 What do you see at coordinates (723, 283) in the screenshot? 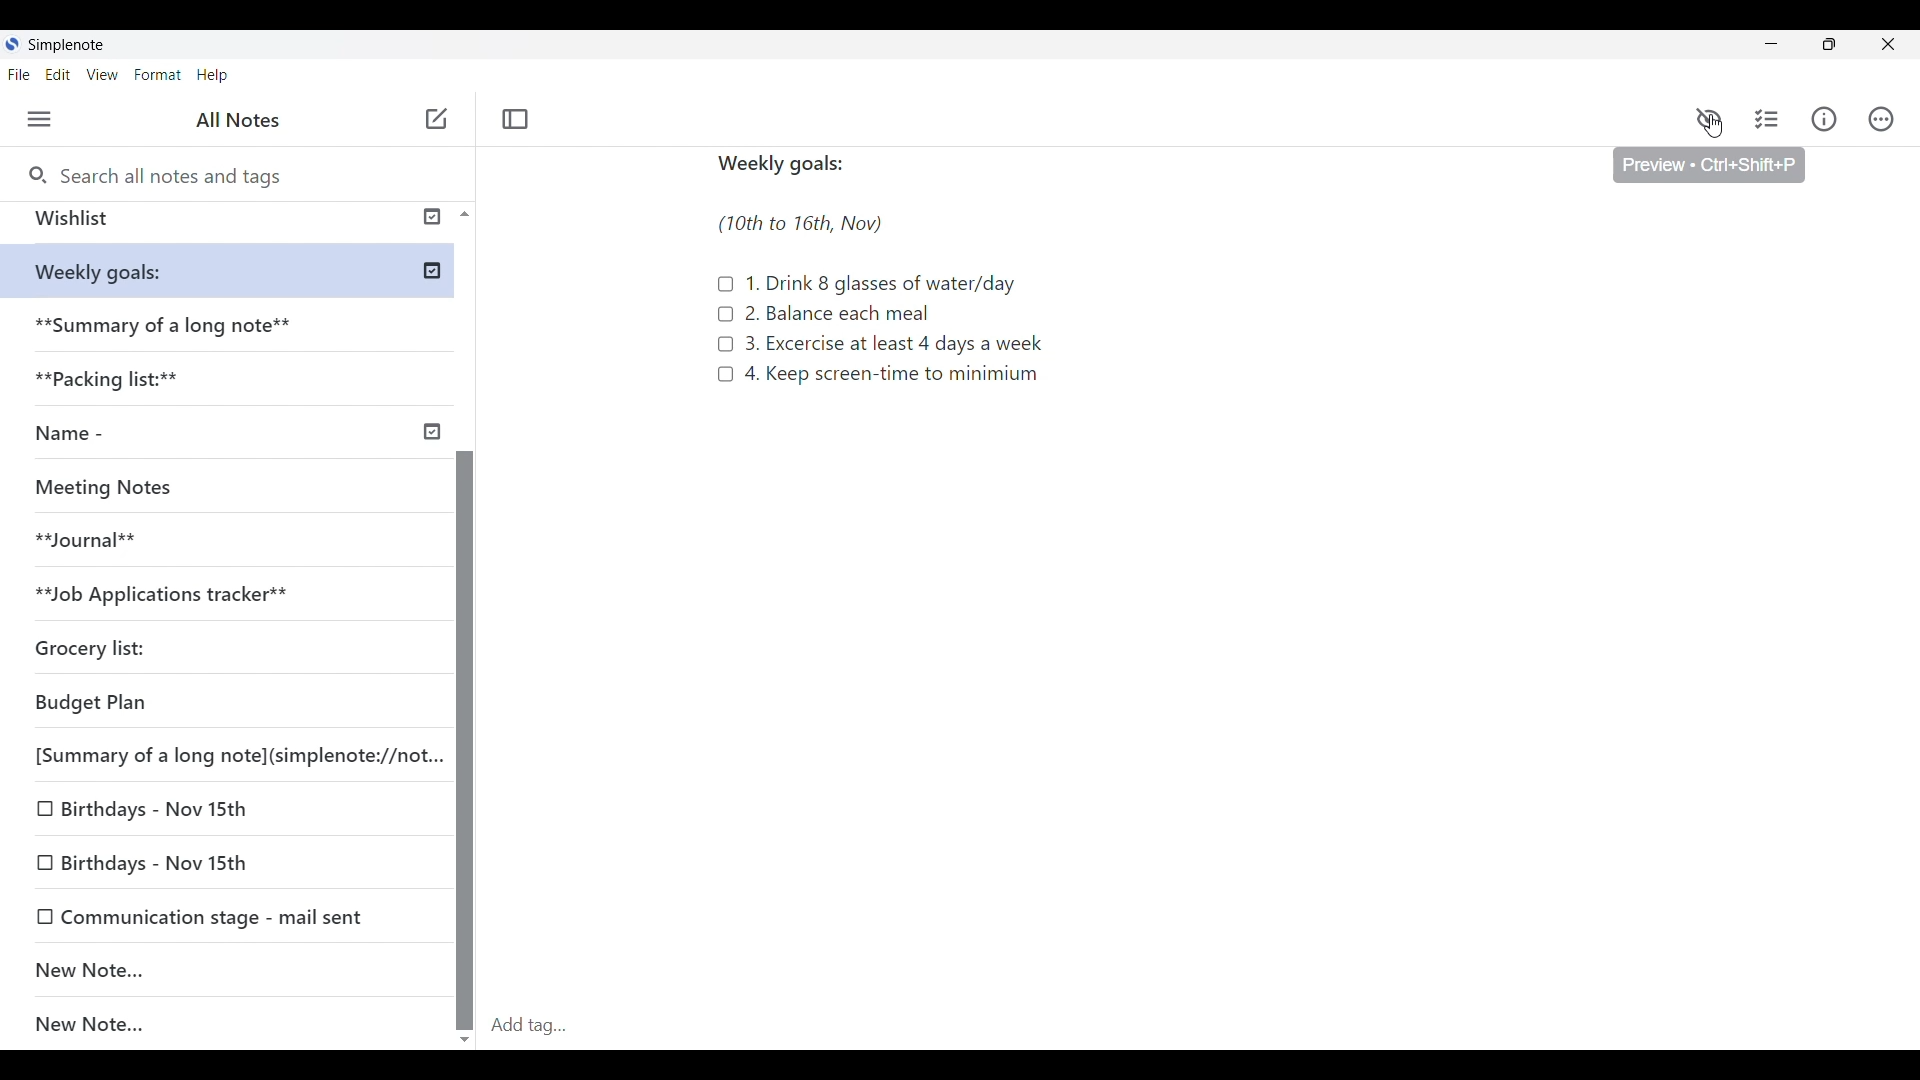
I see `Checklist icon` at bounding box center [723, 283].